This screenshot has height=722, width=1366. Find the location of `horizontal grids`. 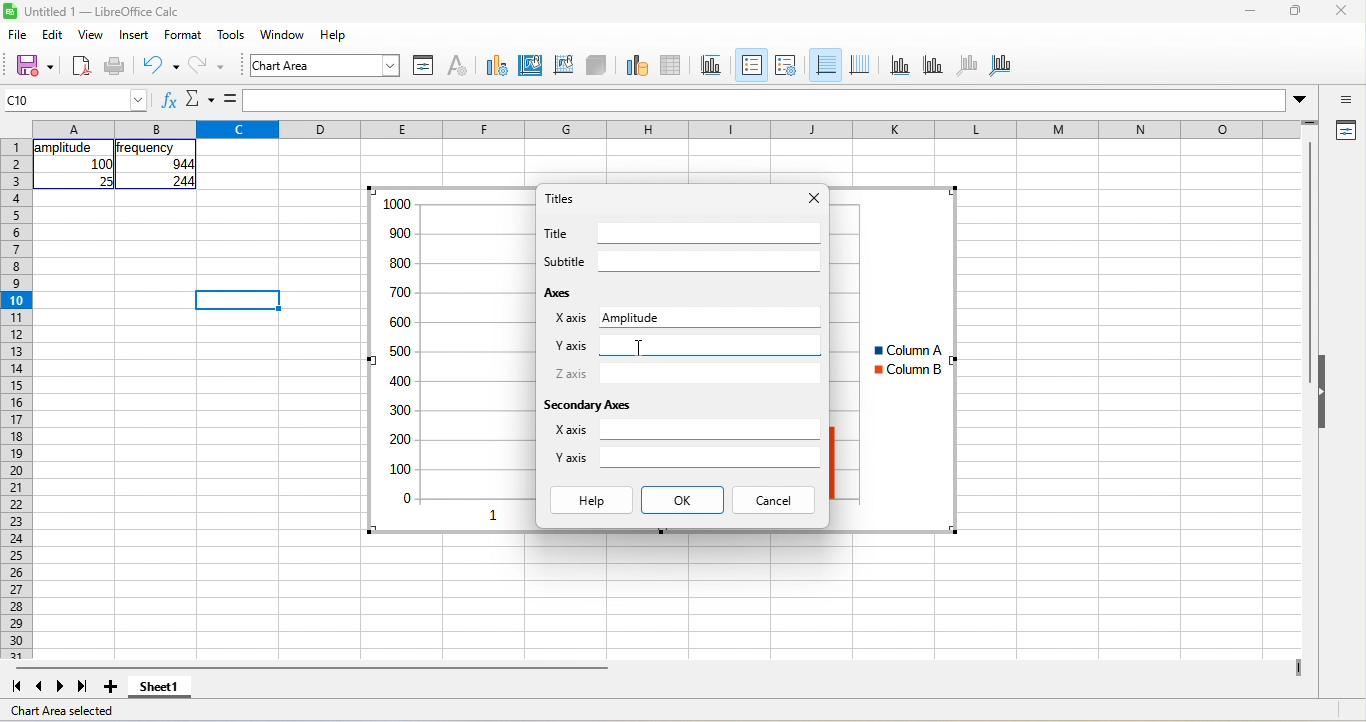

horizontal grids is located at coordinates (825, 65).